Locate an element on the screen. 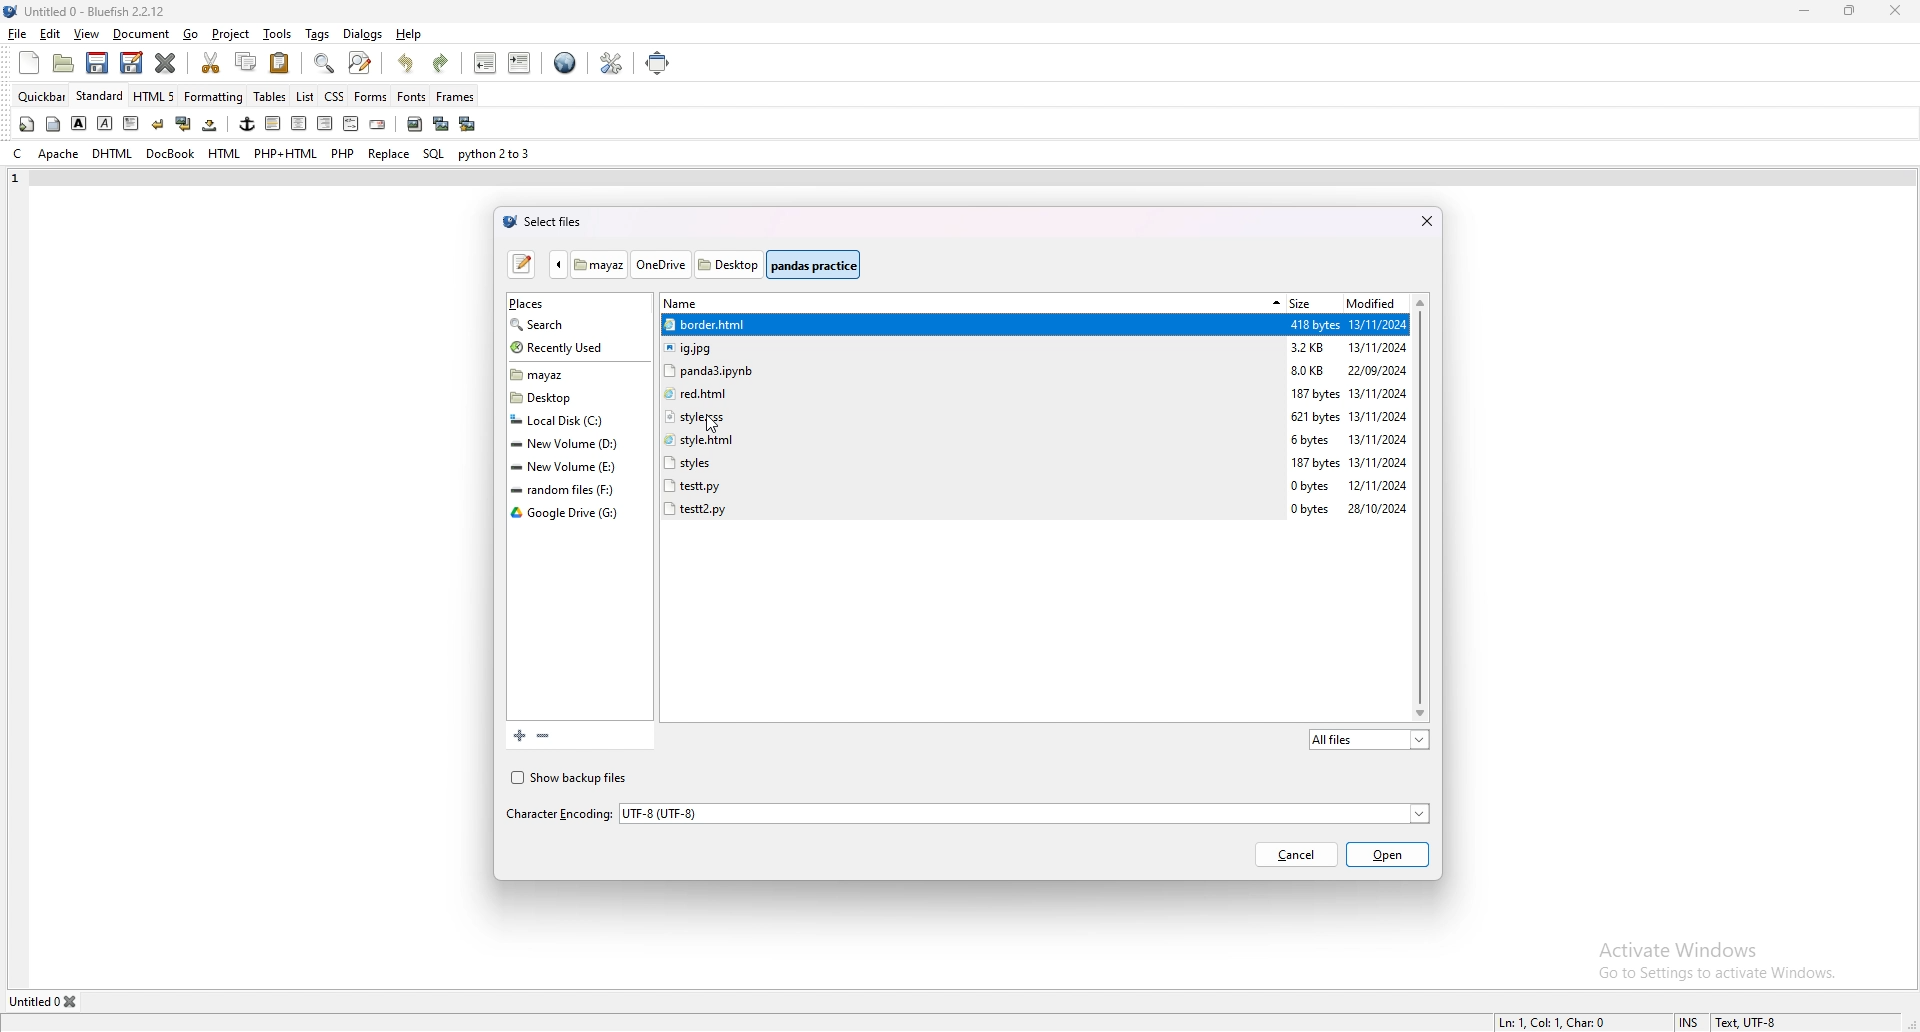  file is located at coordinates (969, 439).